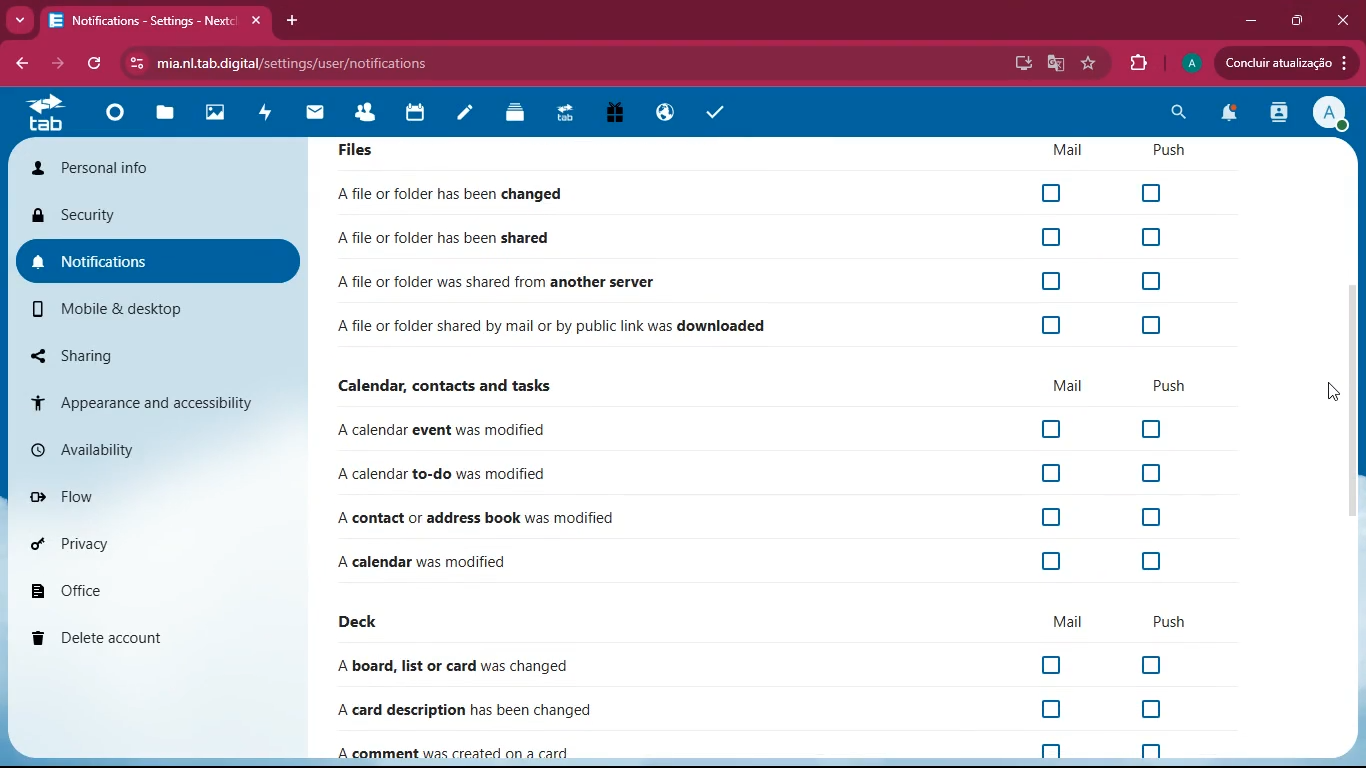 Image resolution: width=1366 pixels, height=768 pixels. What do you see at coordinates (1092, 65) in the screenshot?
I see `favourite` at bounding box center [1092, 65].